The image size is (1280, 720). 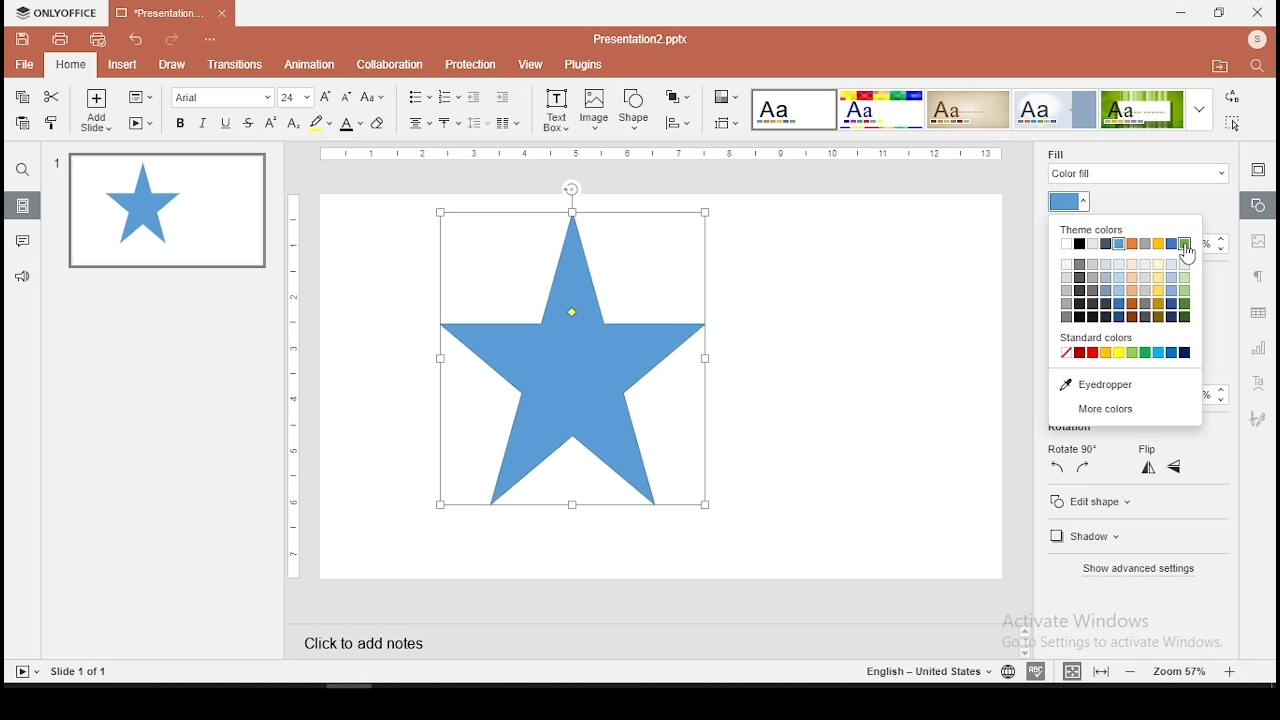 What do you see at coordinates (297, 97) in the screenshot?
I see `font size` at bounding box center [297, 97].